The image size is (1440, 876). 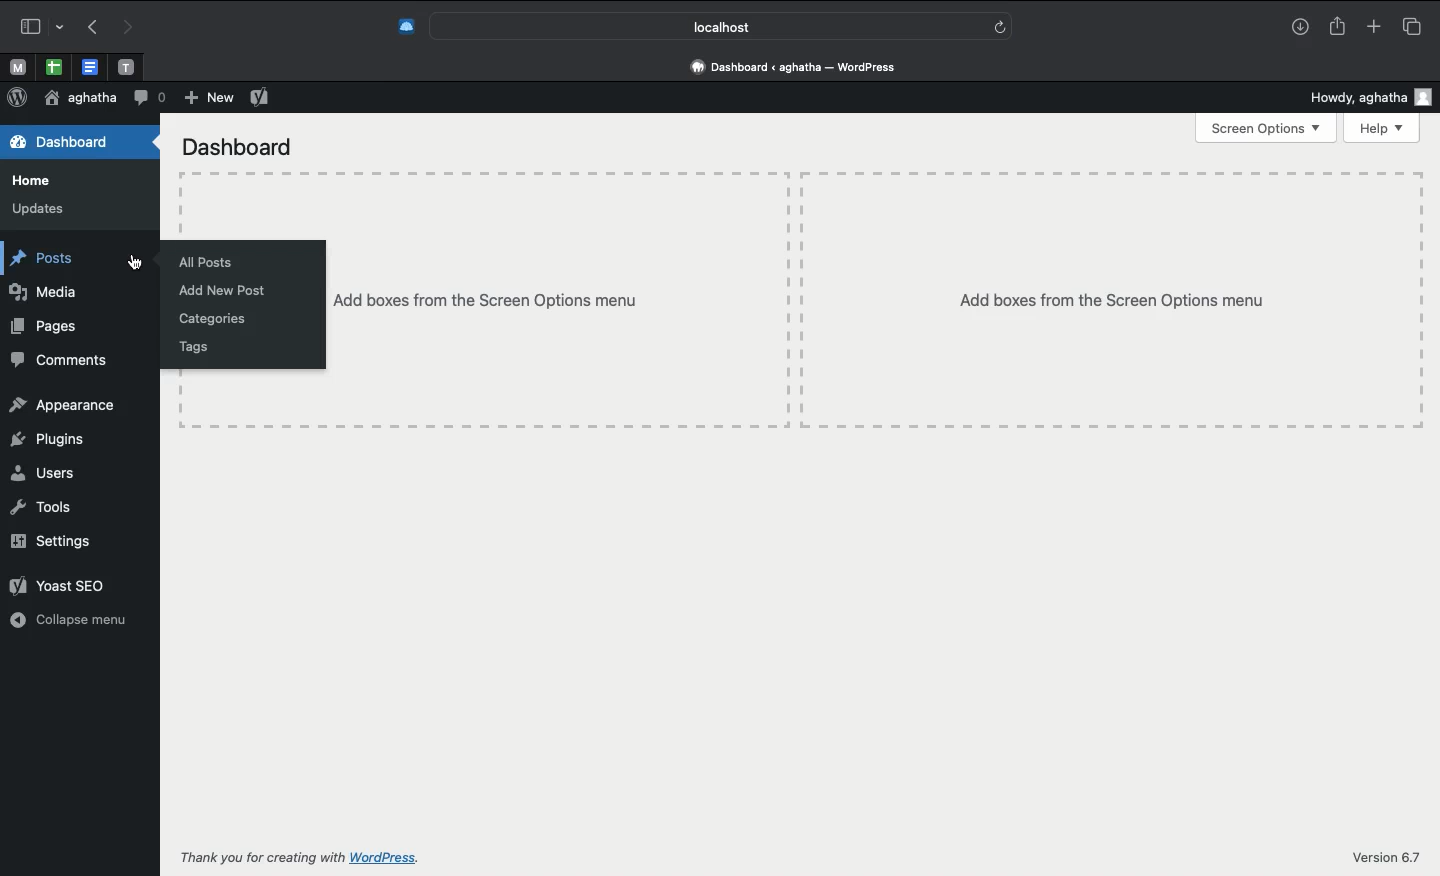 What do you see at coordinates (43, 474) in the screenshot?
I see `Users` at bounding box center [43, 474].